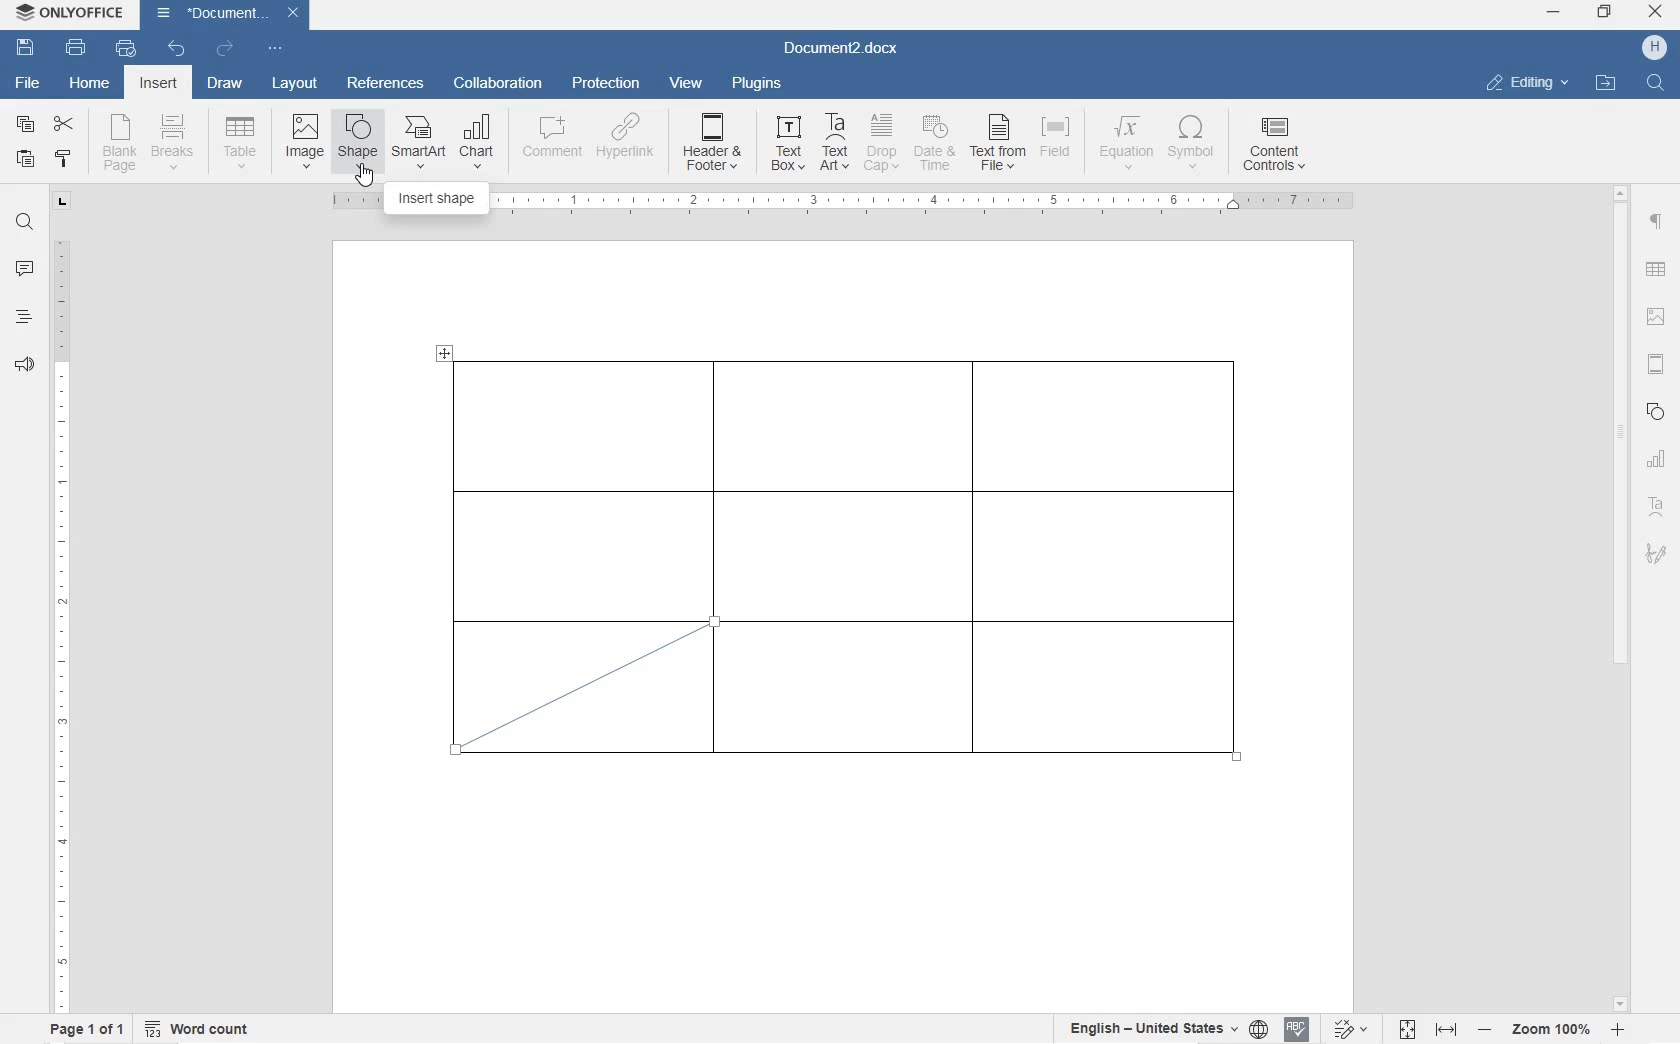 This screenshot has width=1680, height=1044. Describe the element at coordinates (1297, 1031) in the screenshot. I see `spell check` at that location.